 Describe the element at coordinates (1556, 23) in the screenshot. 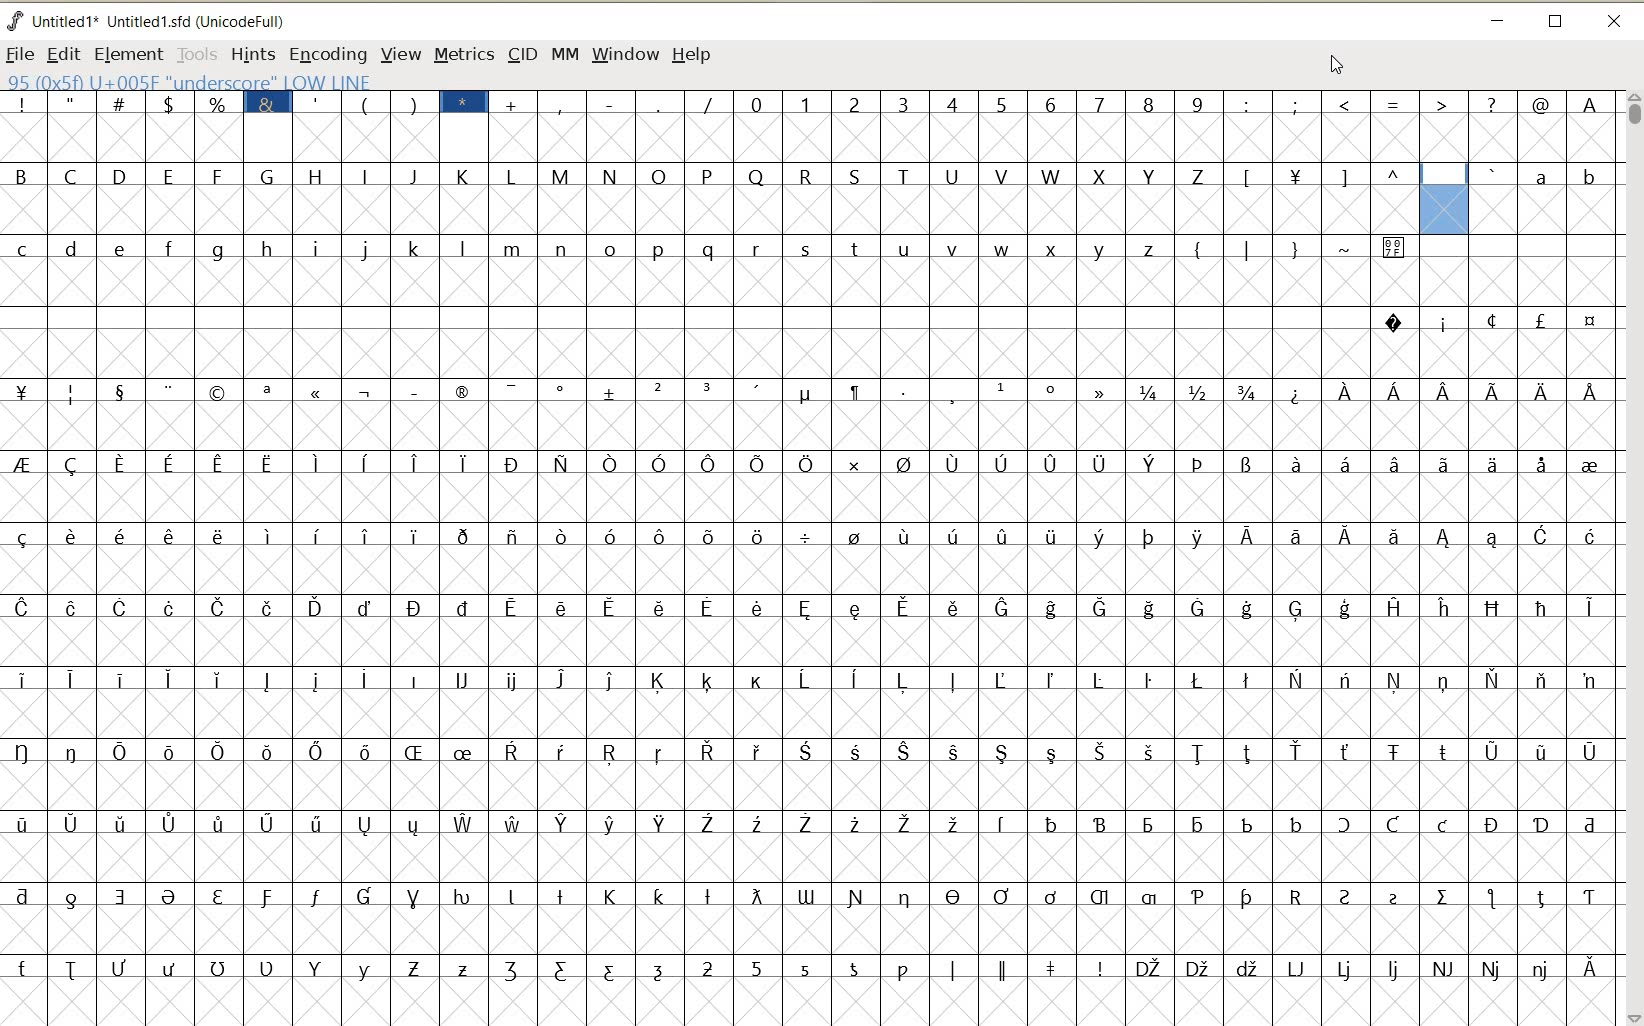

I see `RESTORE` at that location.